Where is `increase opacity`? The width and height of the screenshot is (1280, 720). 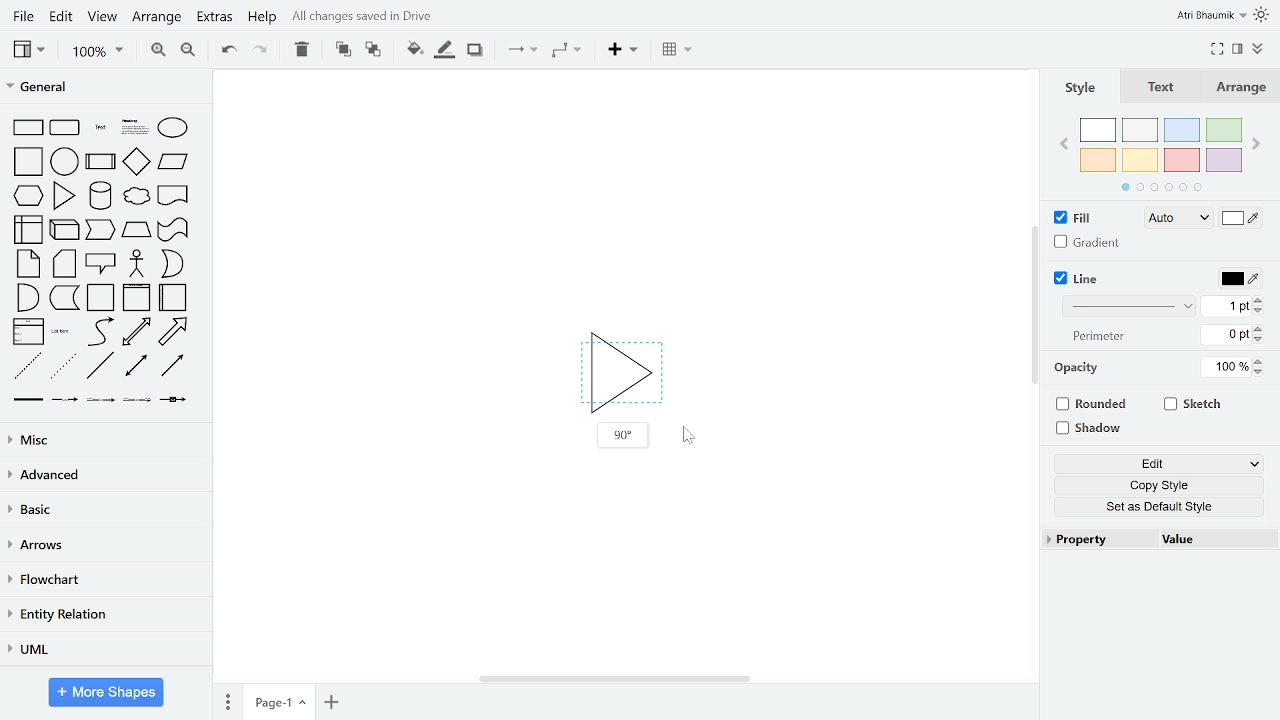
increase opacity is located at coordinates (1261, 361).